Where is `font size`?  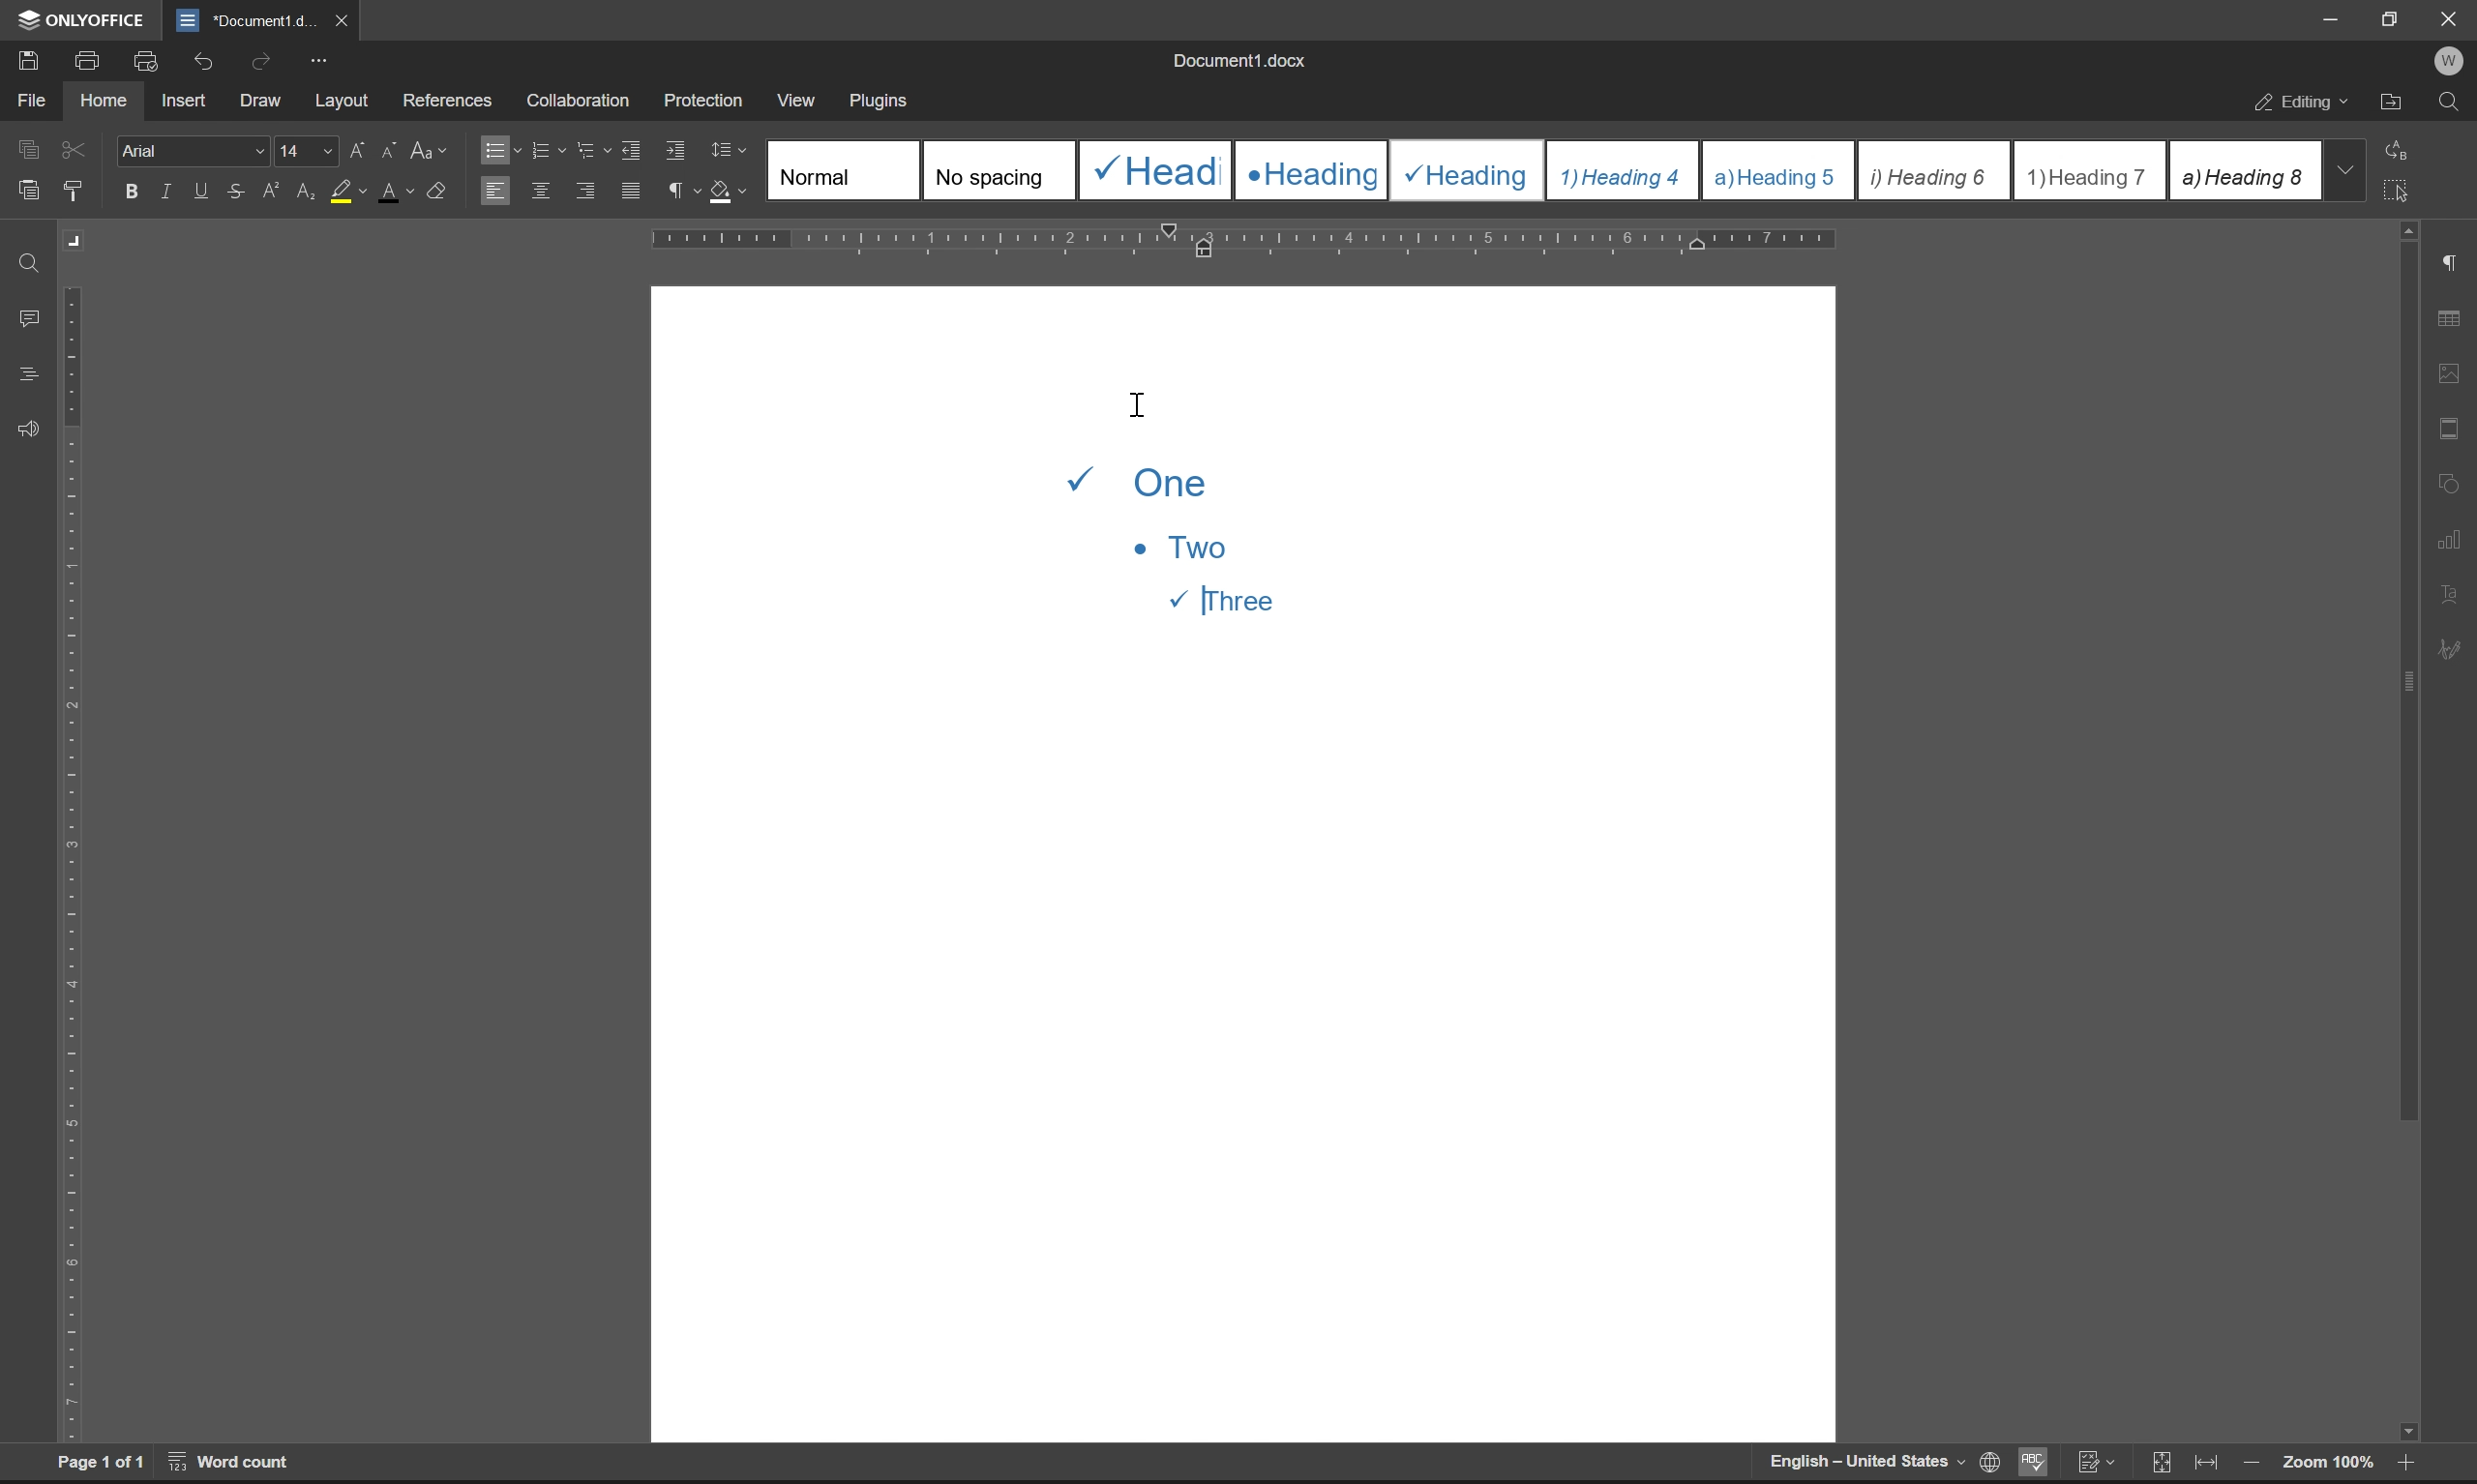 font size is located at coordinates (302, 149).